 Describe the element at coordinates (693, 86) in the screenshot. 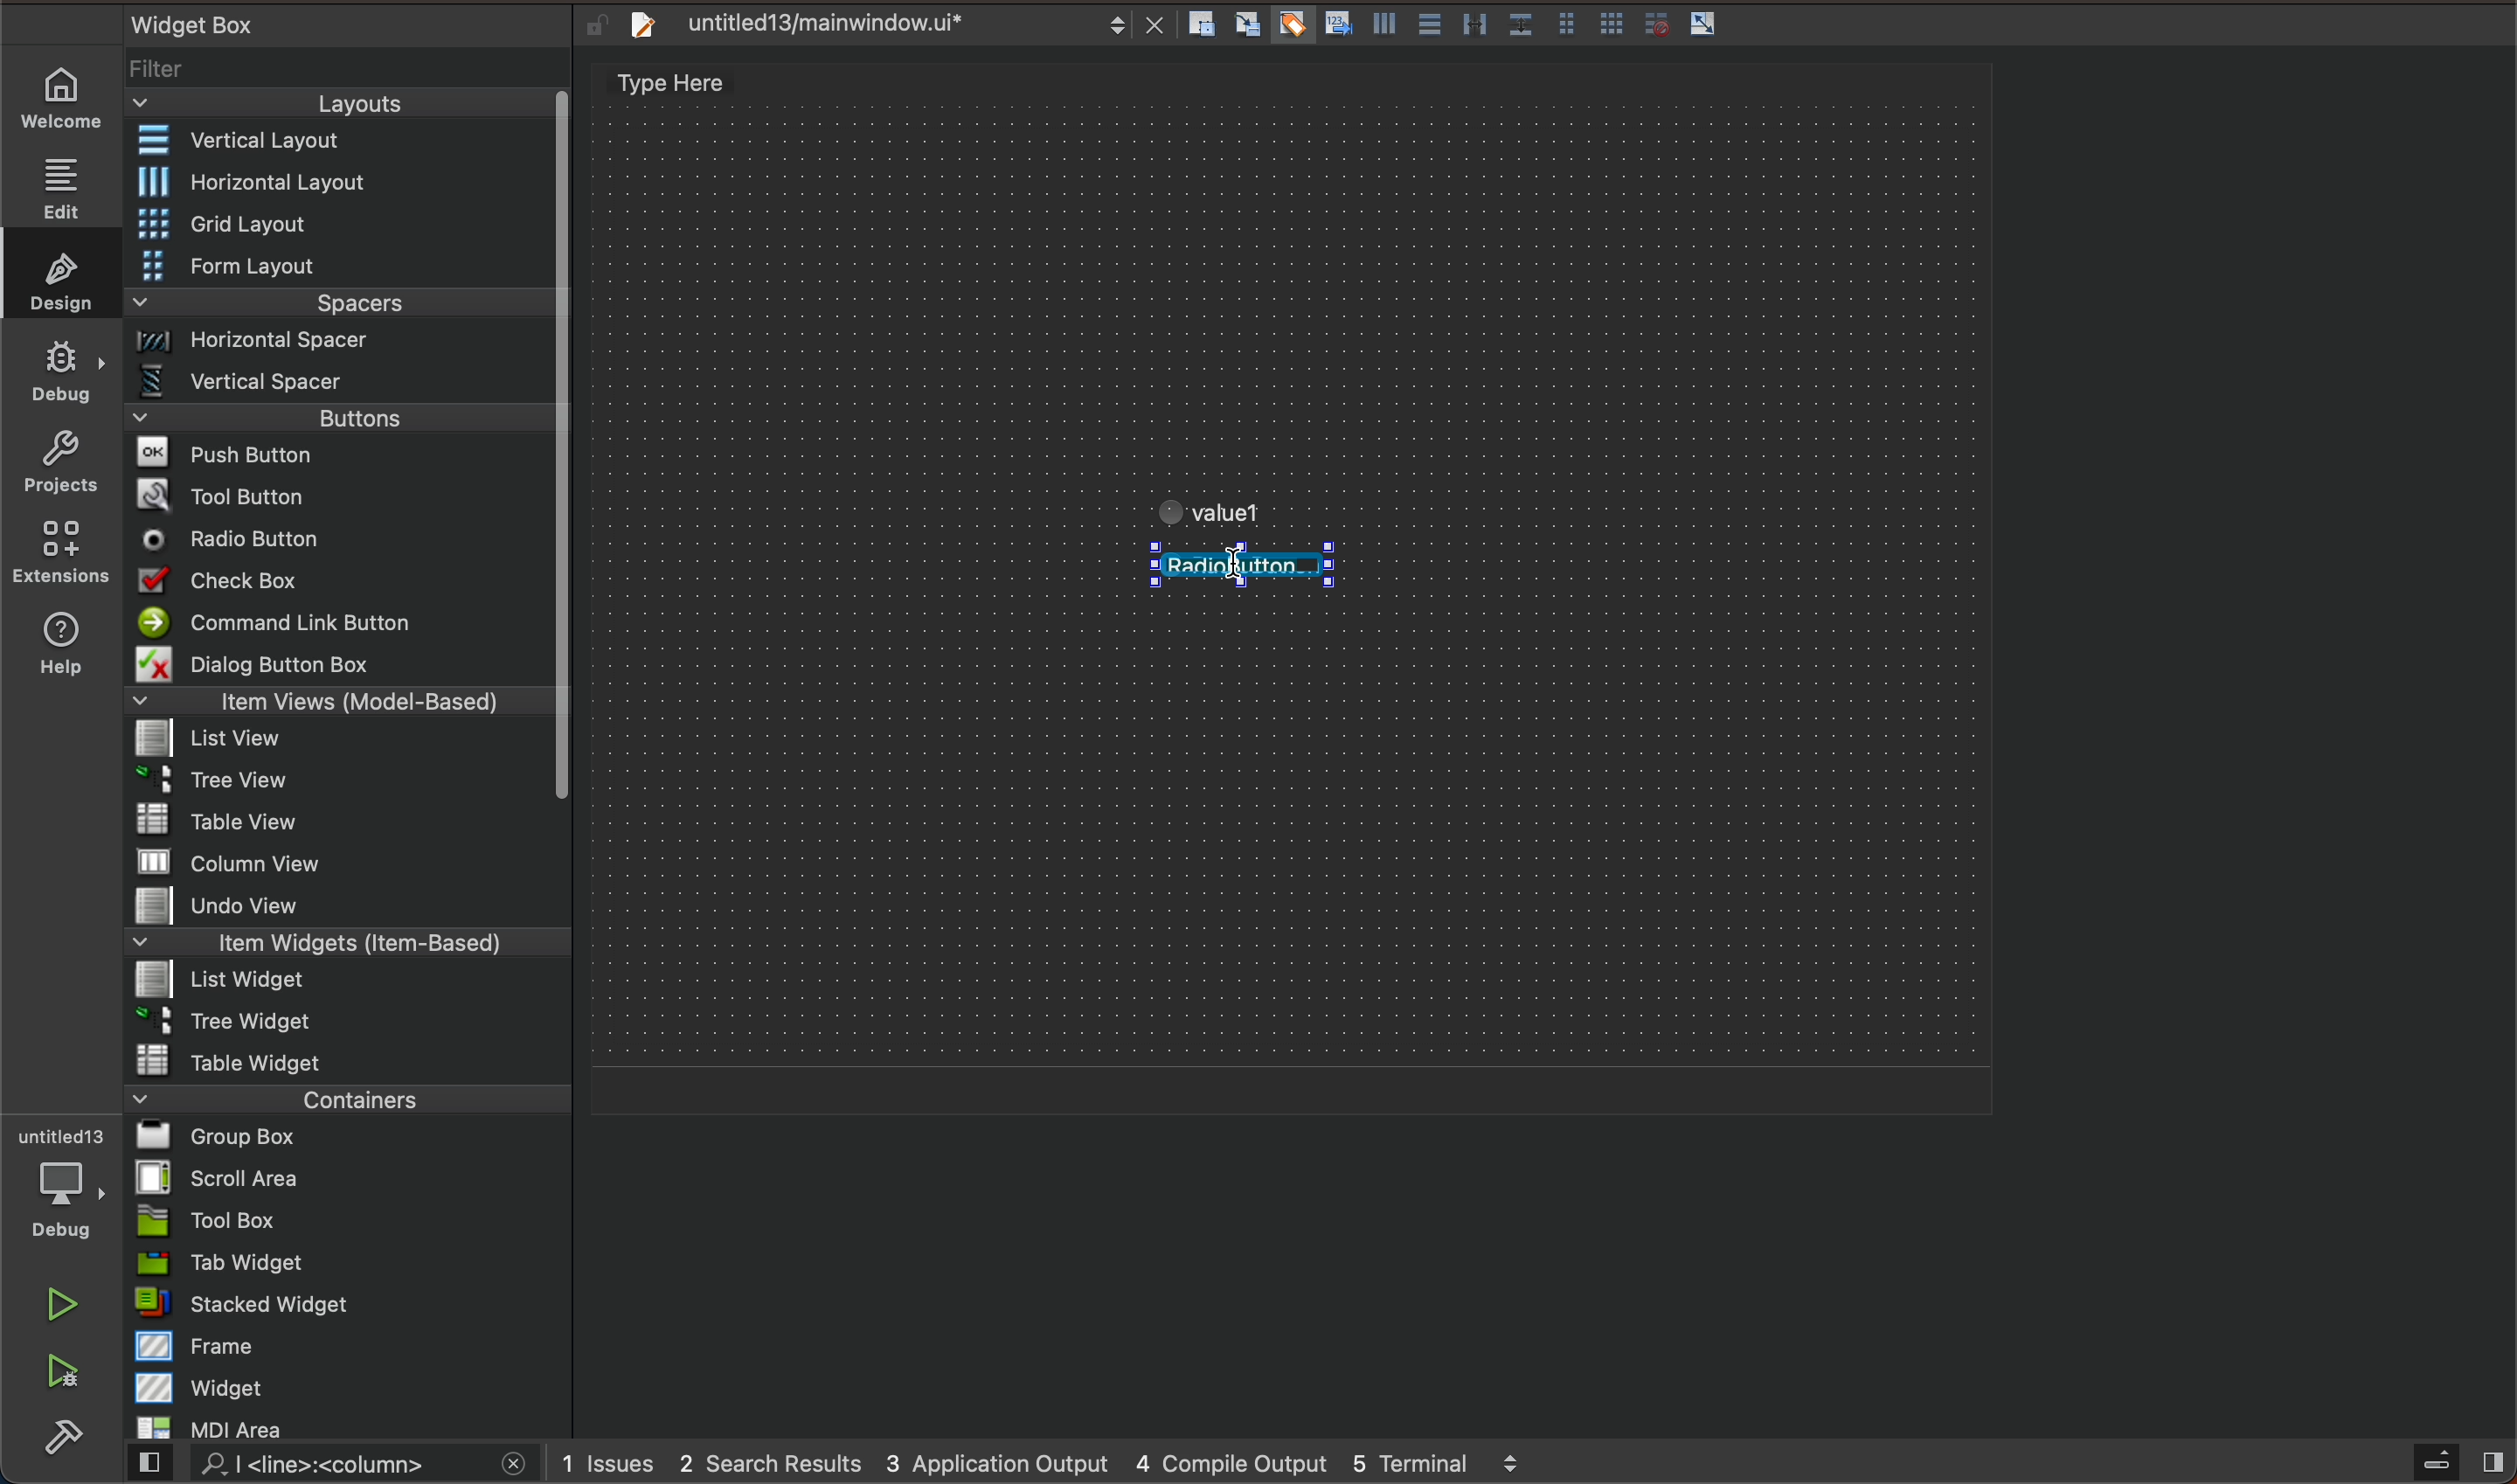

I see `type here` at that location.